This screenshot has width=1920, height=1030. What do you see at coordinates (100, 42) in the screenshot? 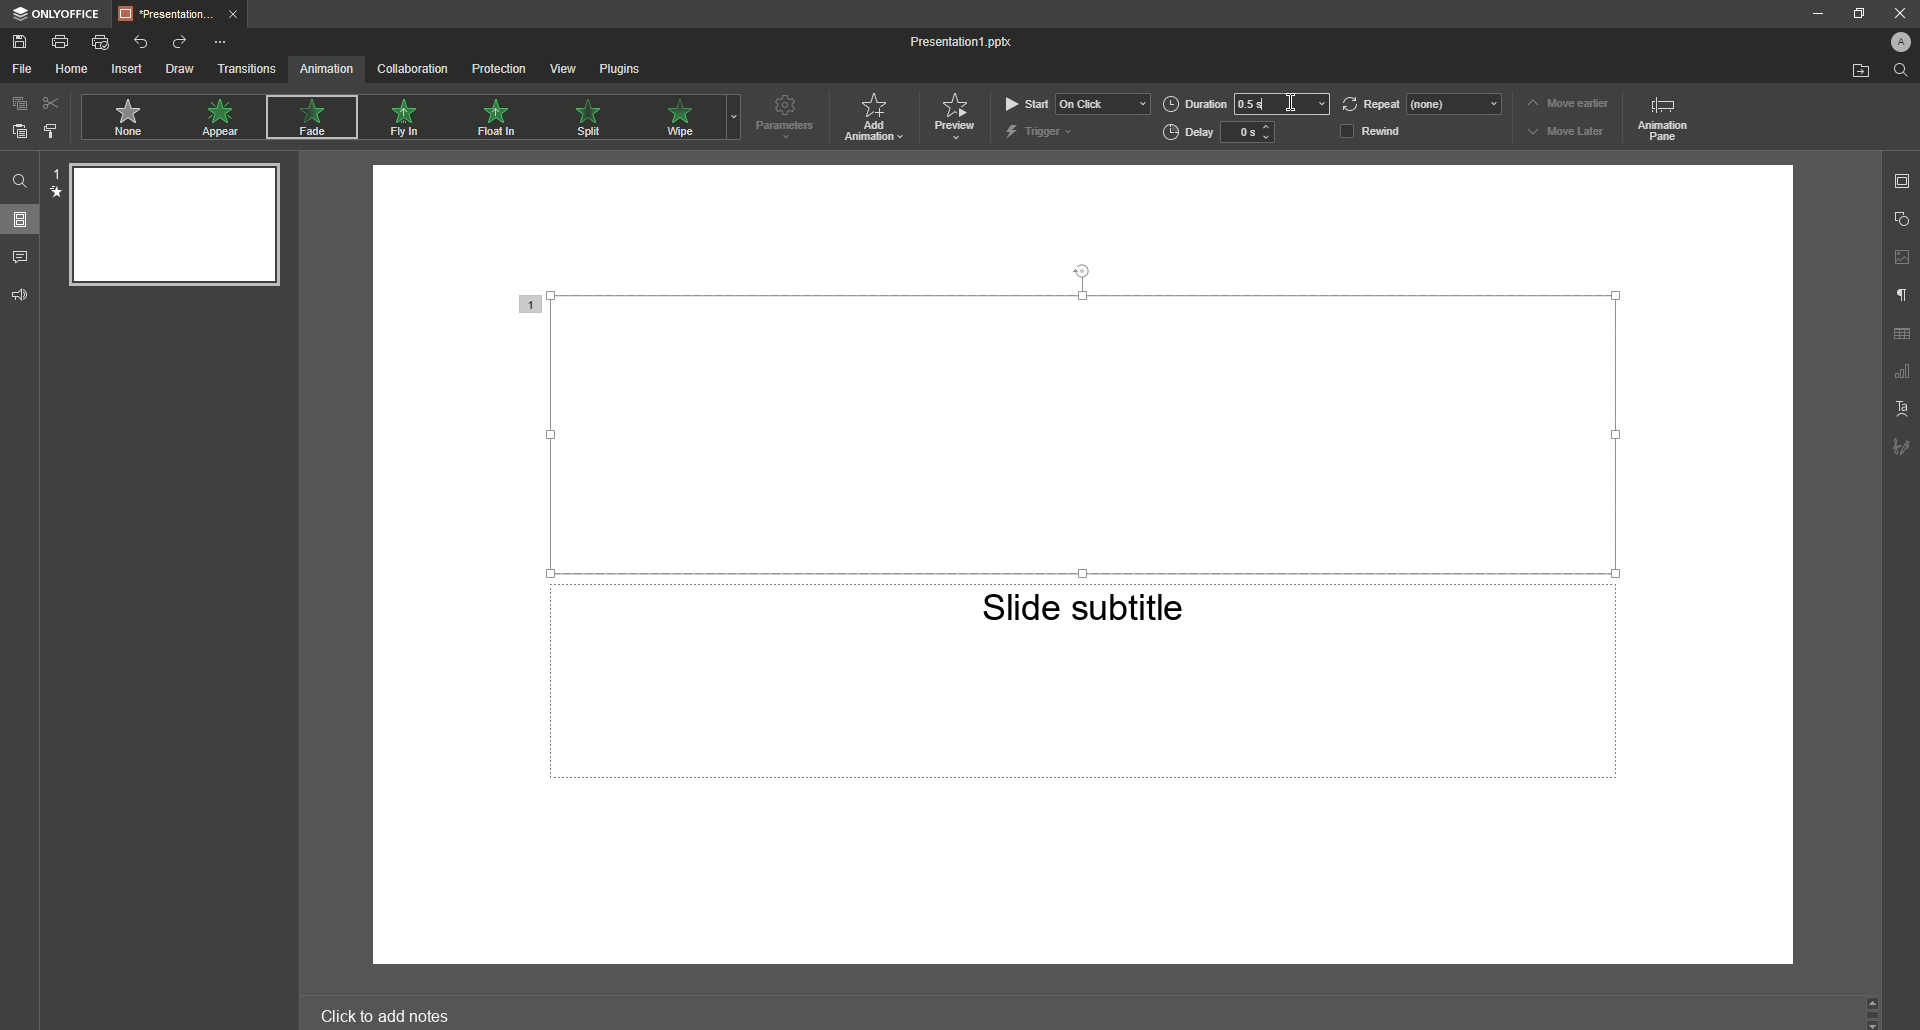
I see `Quick Print` at bounding box center [100, 42].